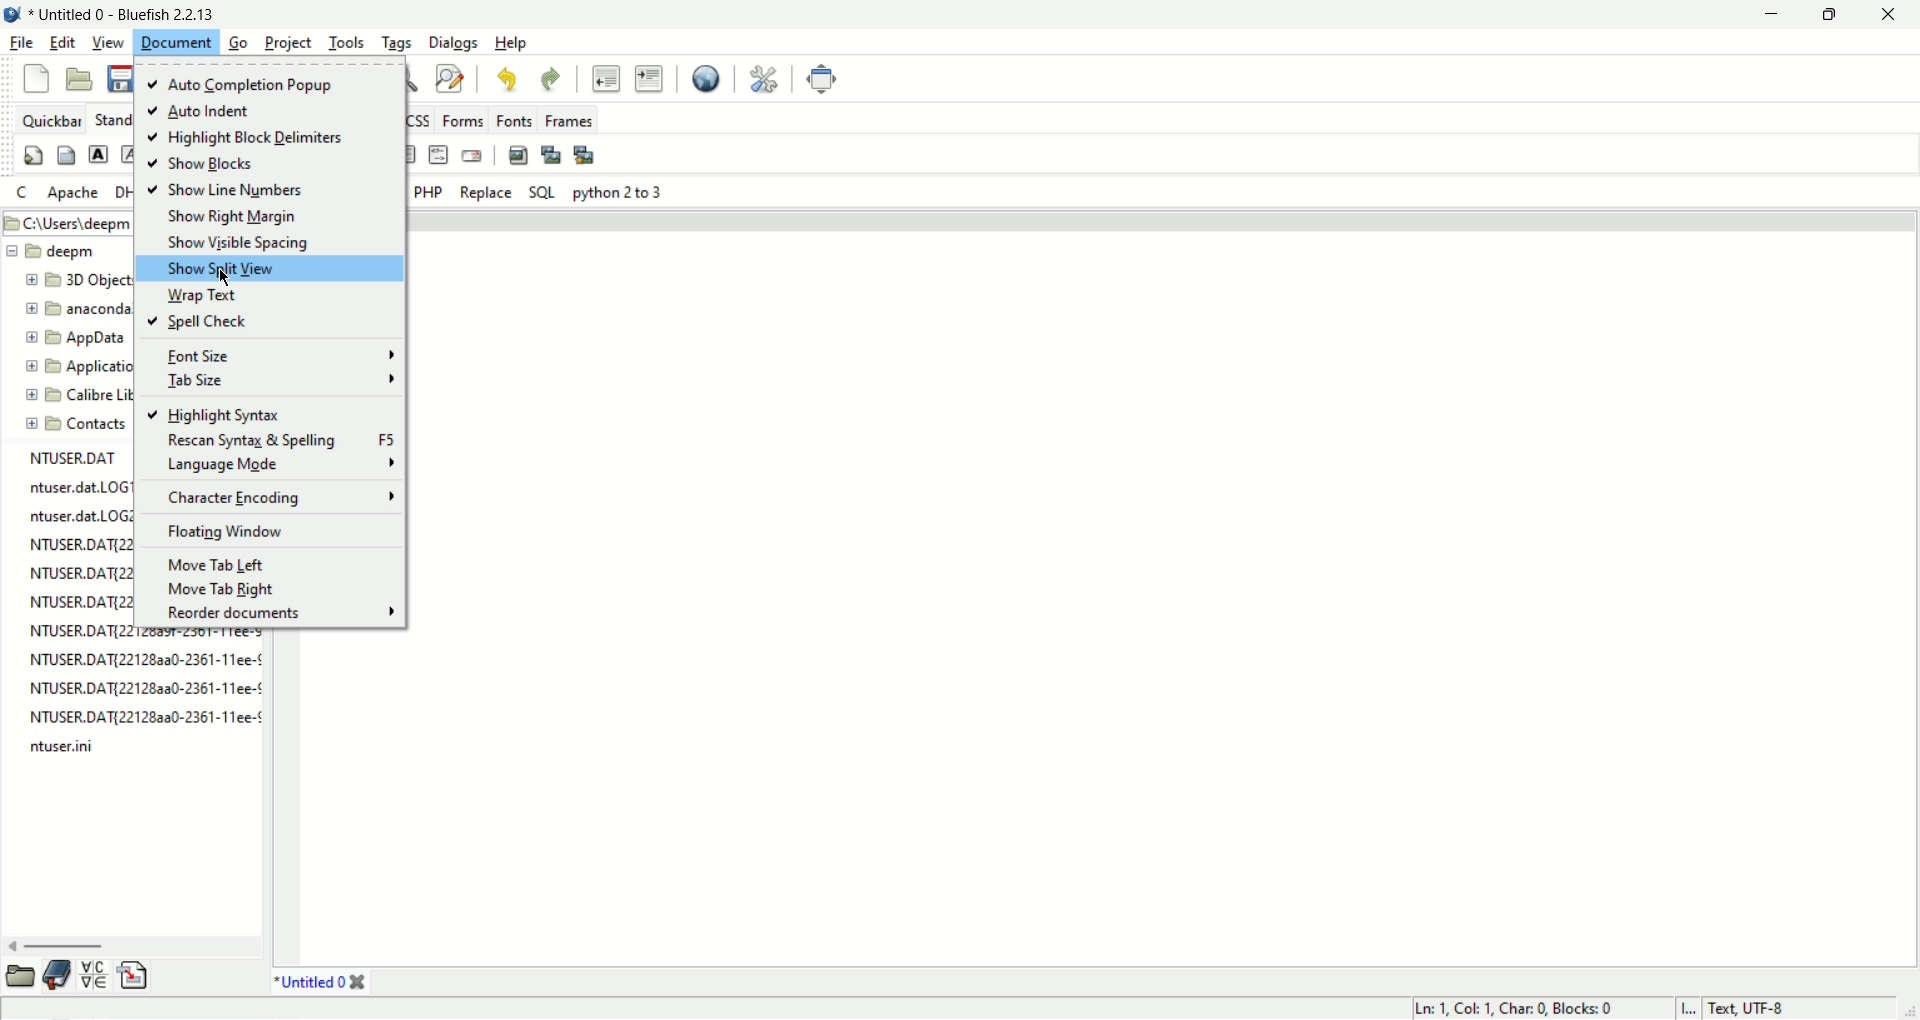 This screenshot has height=1020, width=1920. Describe the element at coordinates (1832, 17) in the screenshot. I see `maxmize` at that location.